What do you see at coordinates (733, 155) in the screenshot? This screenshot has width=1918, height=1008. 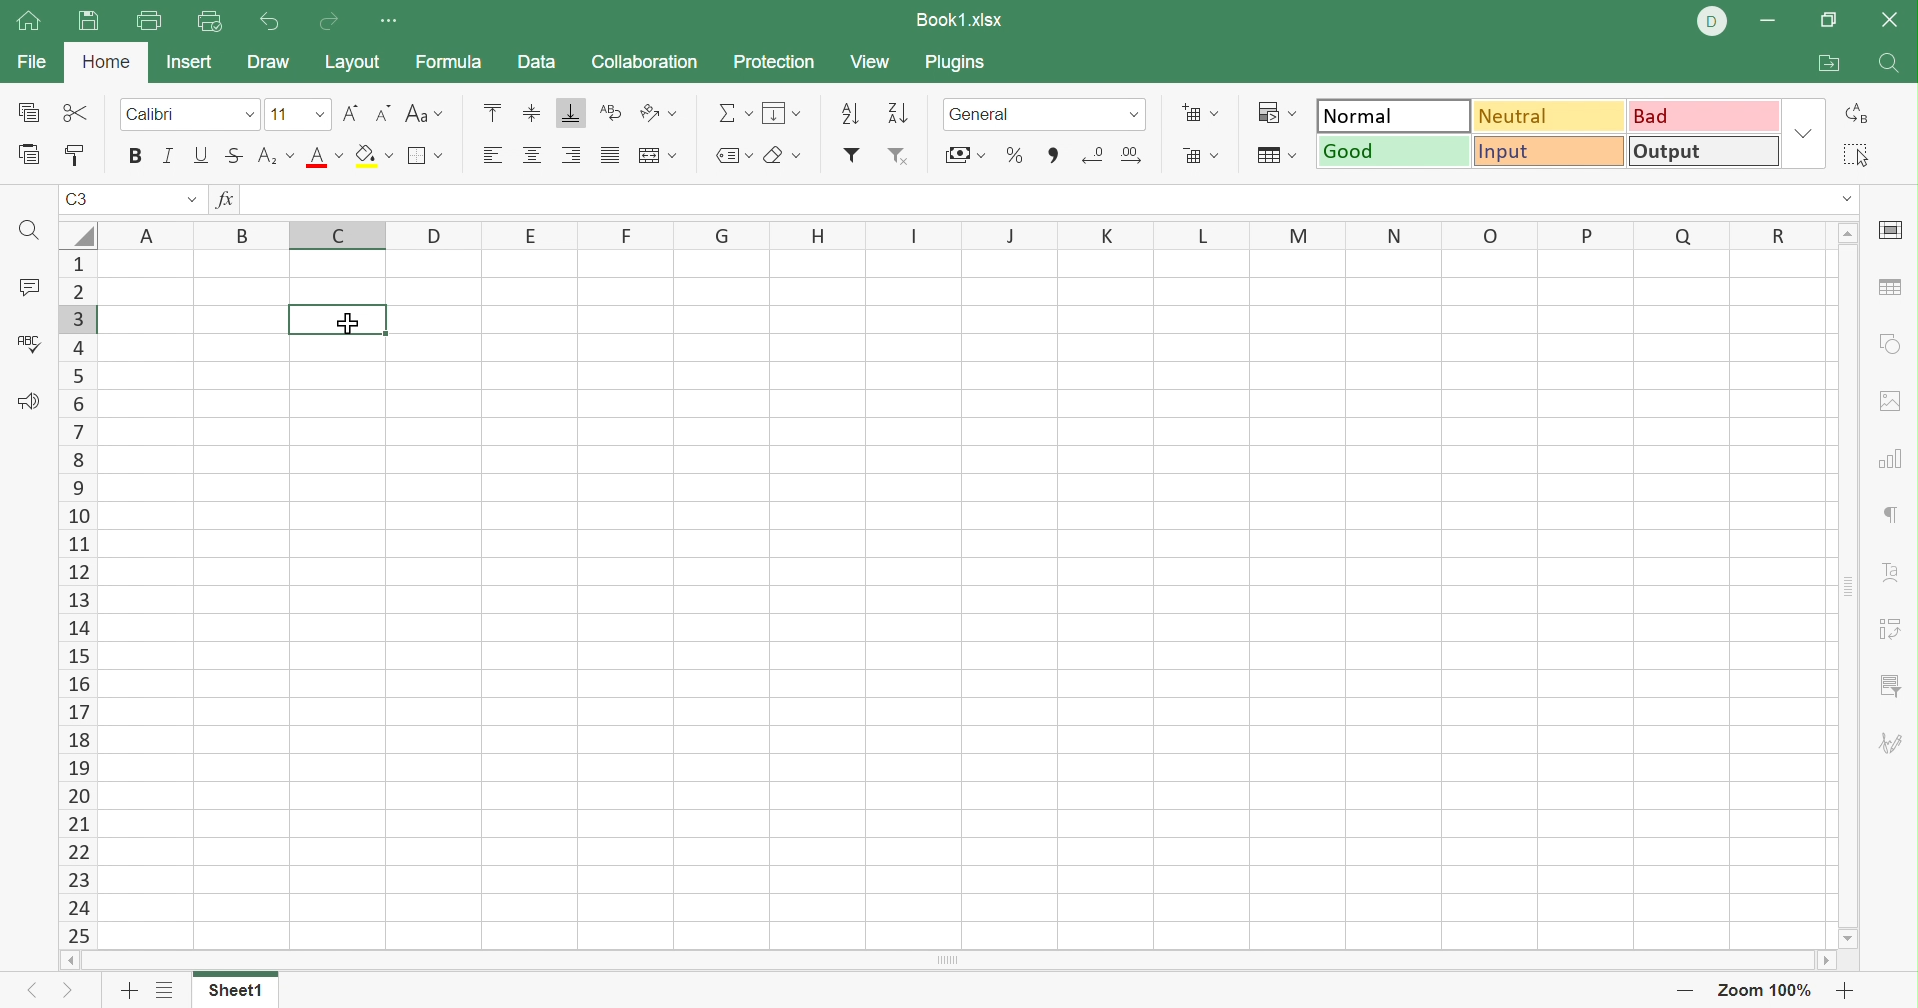 I see `Named ranges` at bounding box center [733, 155].